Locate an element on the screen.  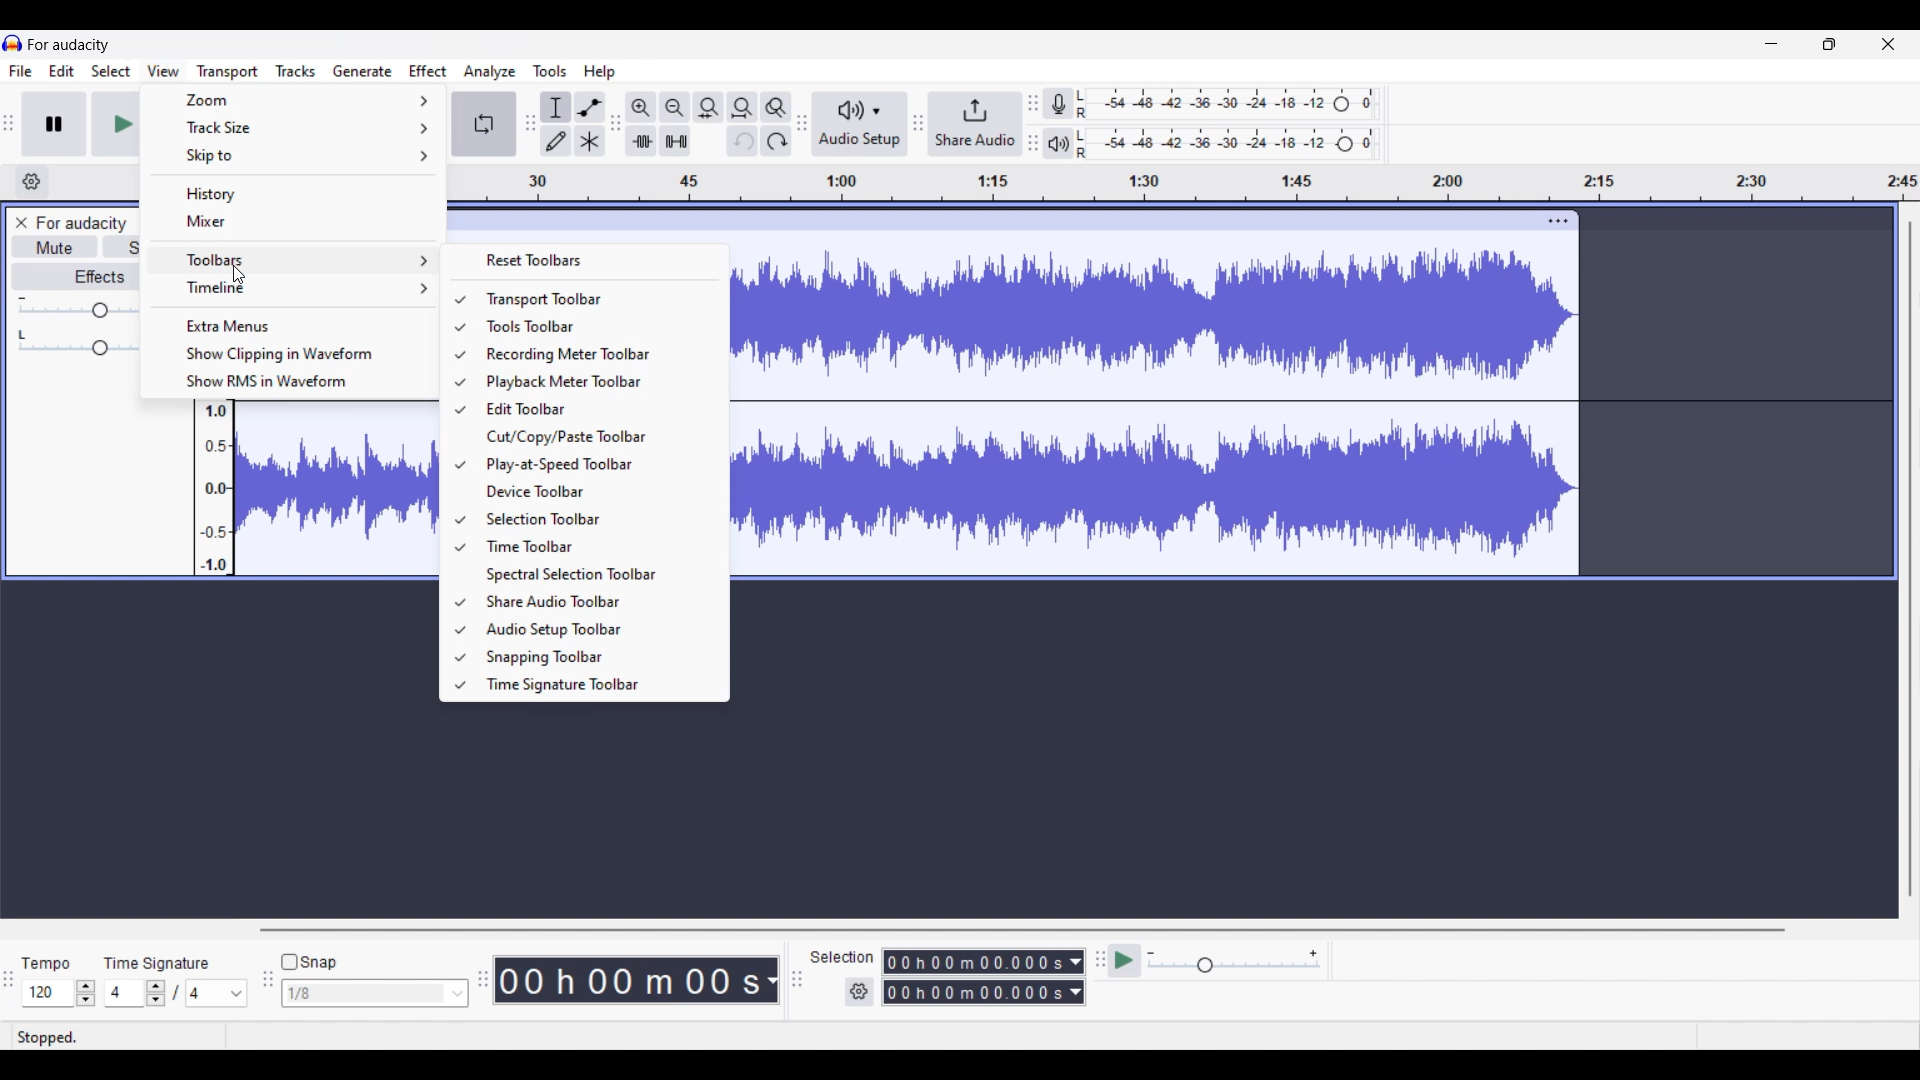
Snapping toolbar is located at coordinates (598, 657).